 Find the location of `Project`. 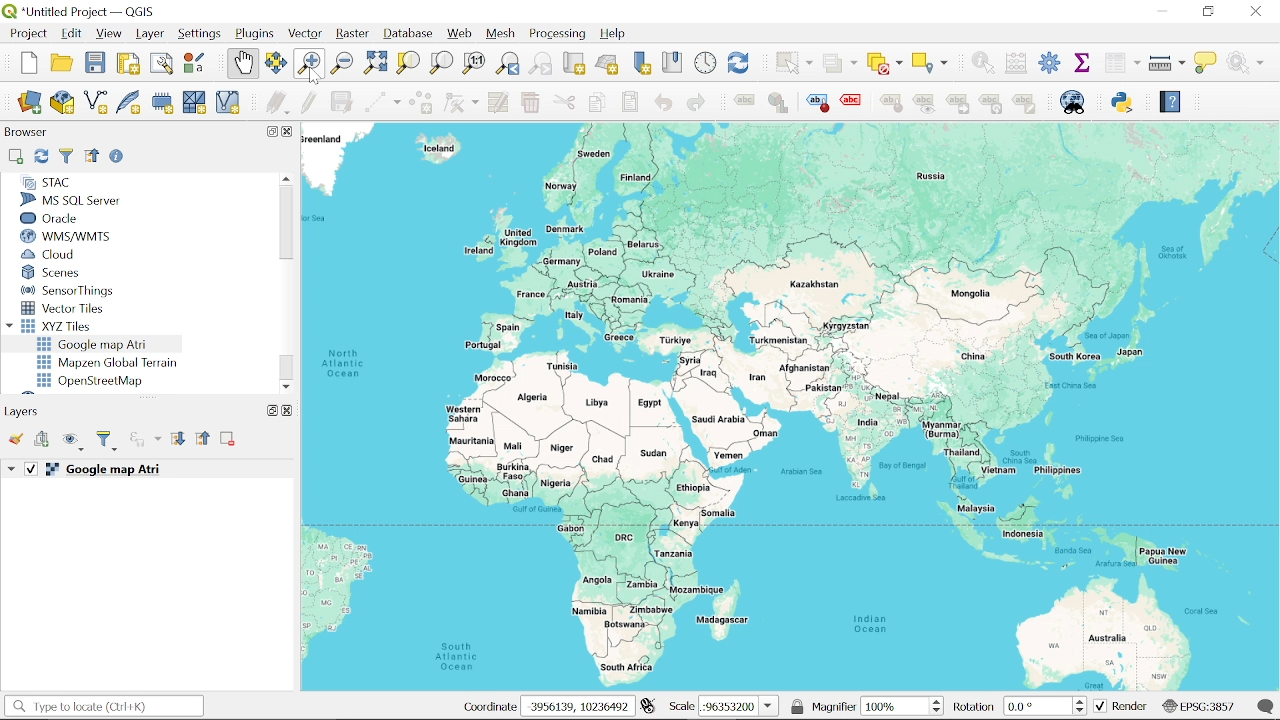

Project is located at coordinates (26, 34).